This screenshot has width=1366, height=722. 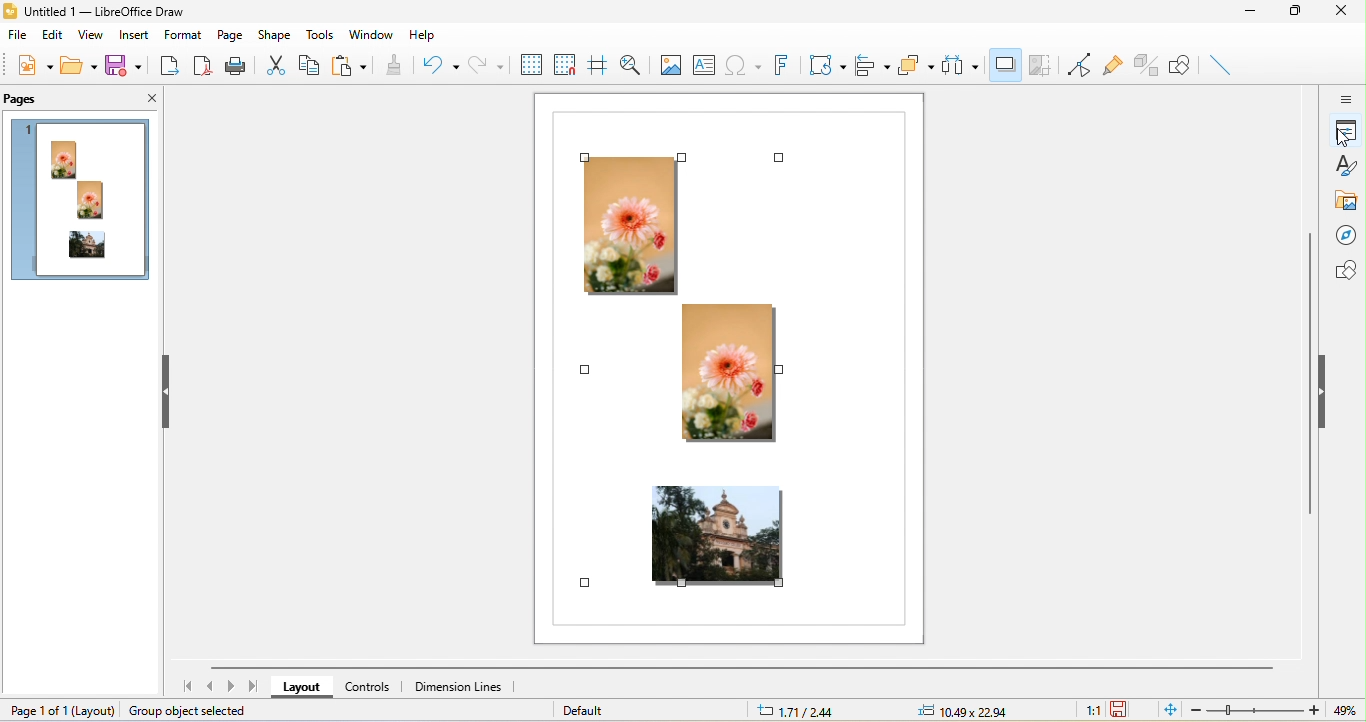 I want to click on 1:1, so click(x=1086, y=710).